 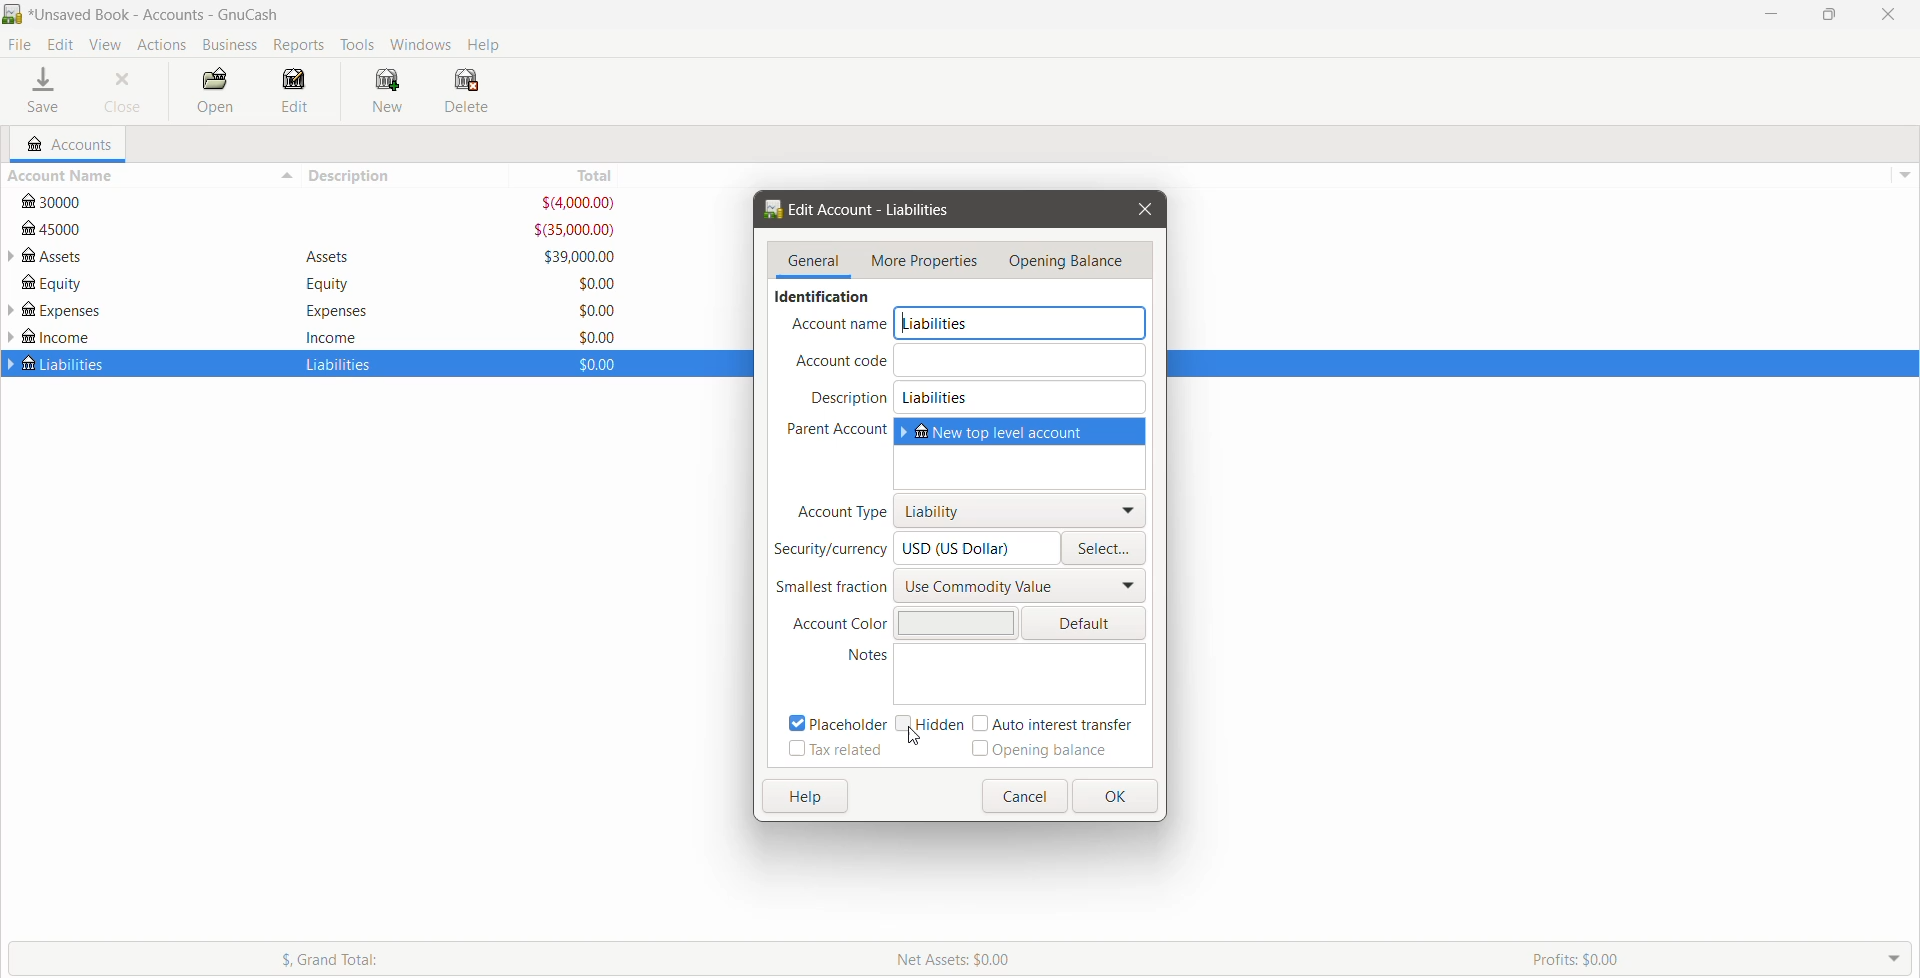 I want to click on Accounts, so click(x=160, y=44).